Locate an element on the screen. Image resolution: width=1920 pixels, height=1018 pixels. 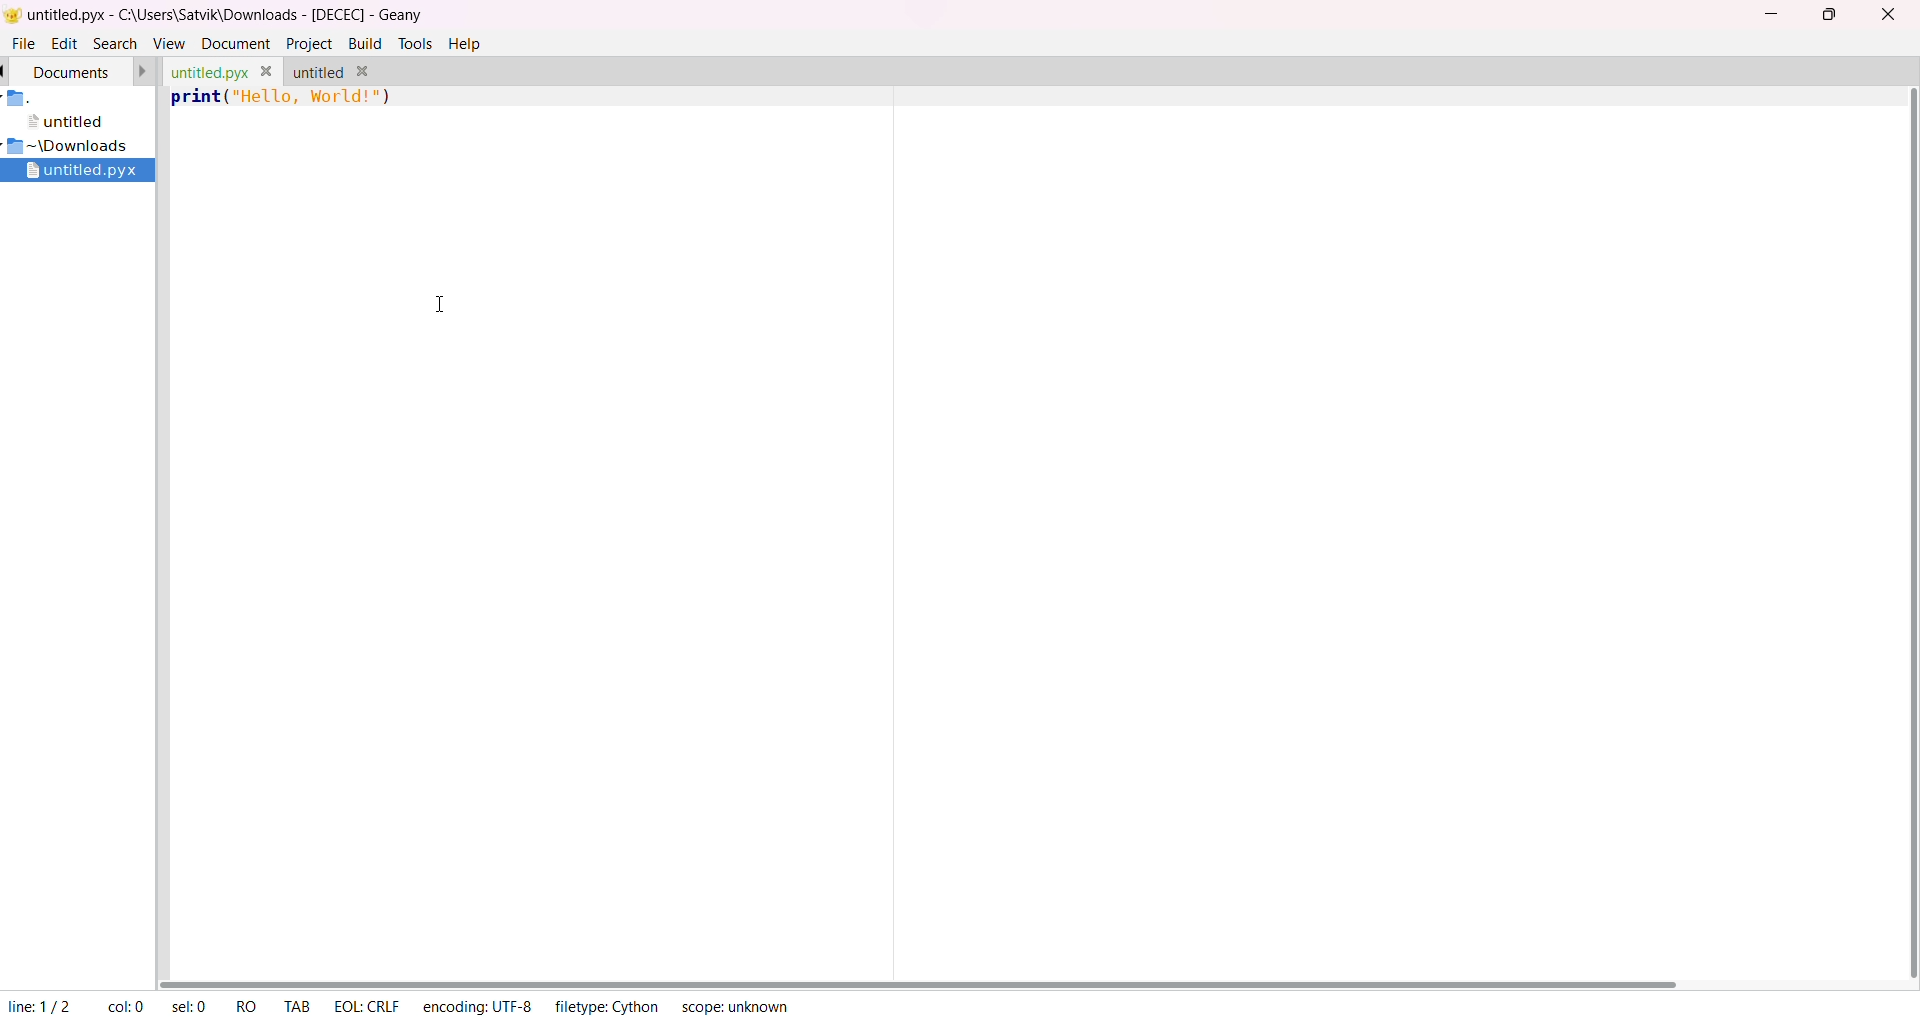
edit is located at coordinates (65, 43).